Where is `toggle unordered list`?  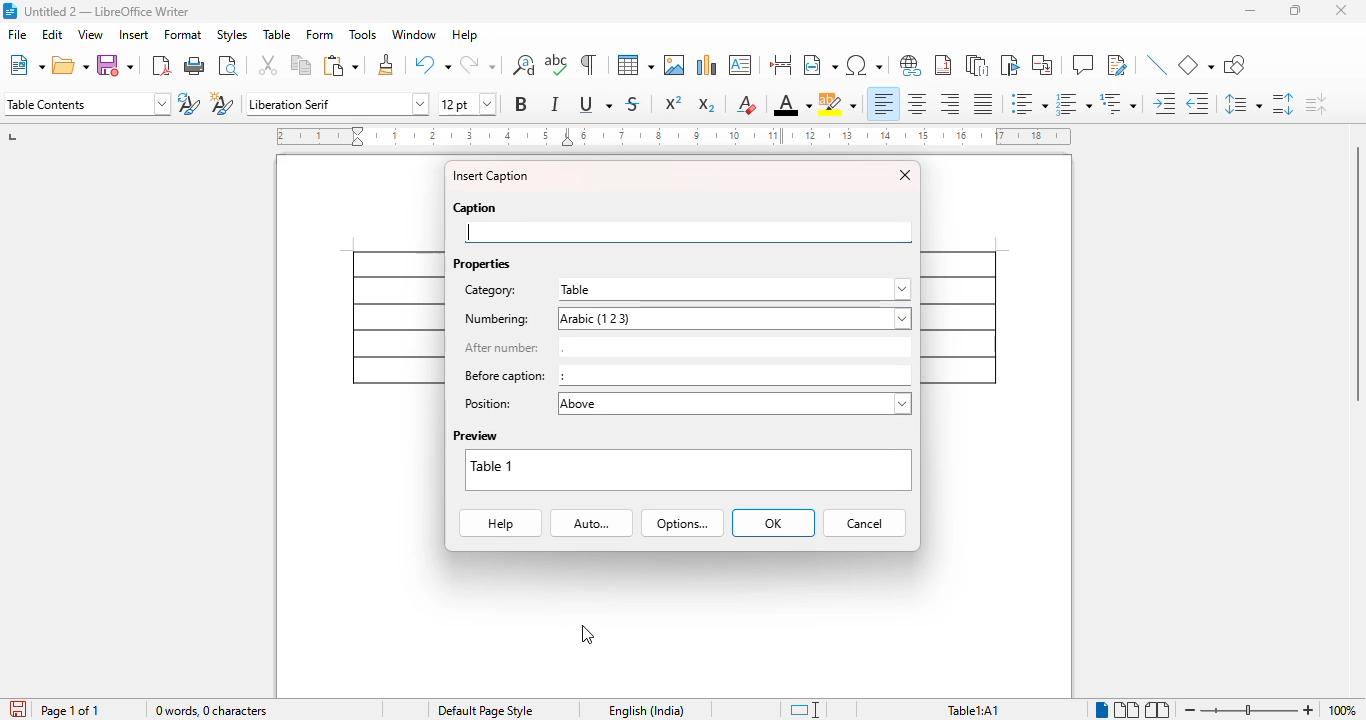 toggle unordered list is located at coordinates (1030, 103).